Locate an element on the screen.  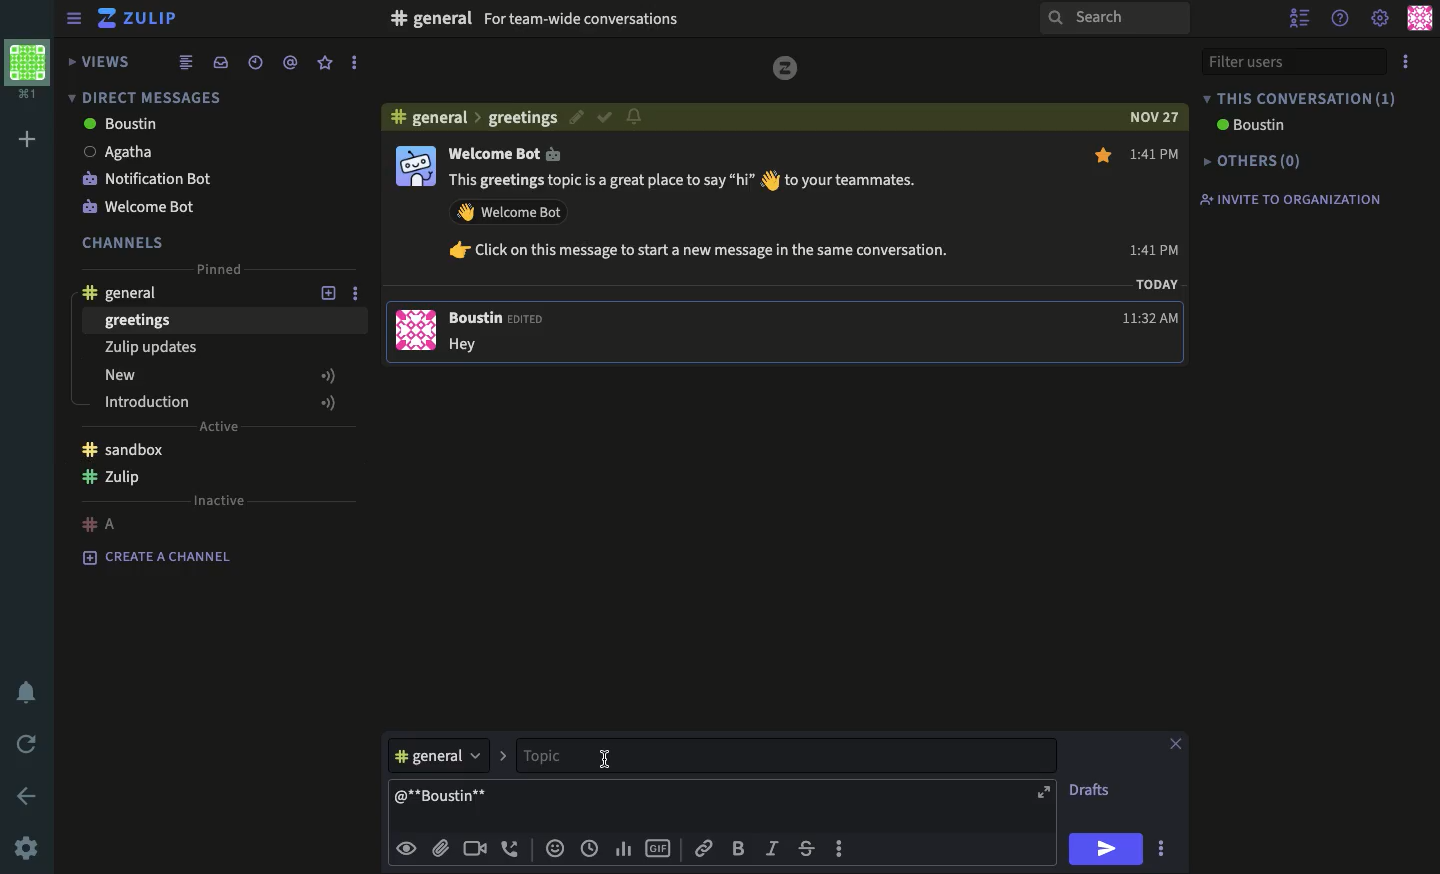
recent conversations is located at coordinates (256, 63).